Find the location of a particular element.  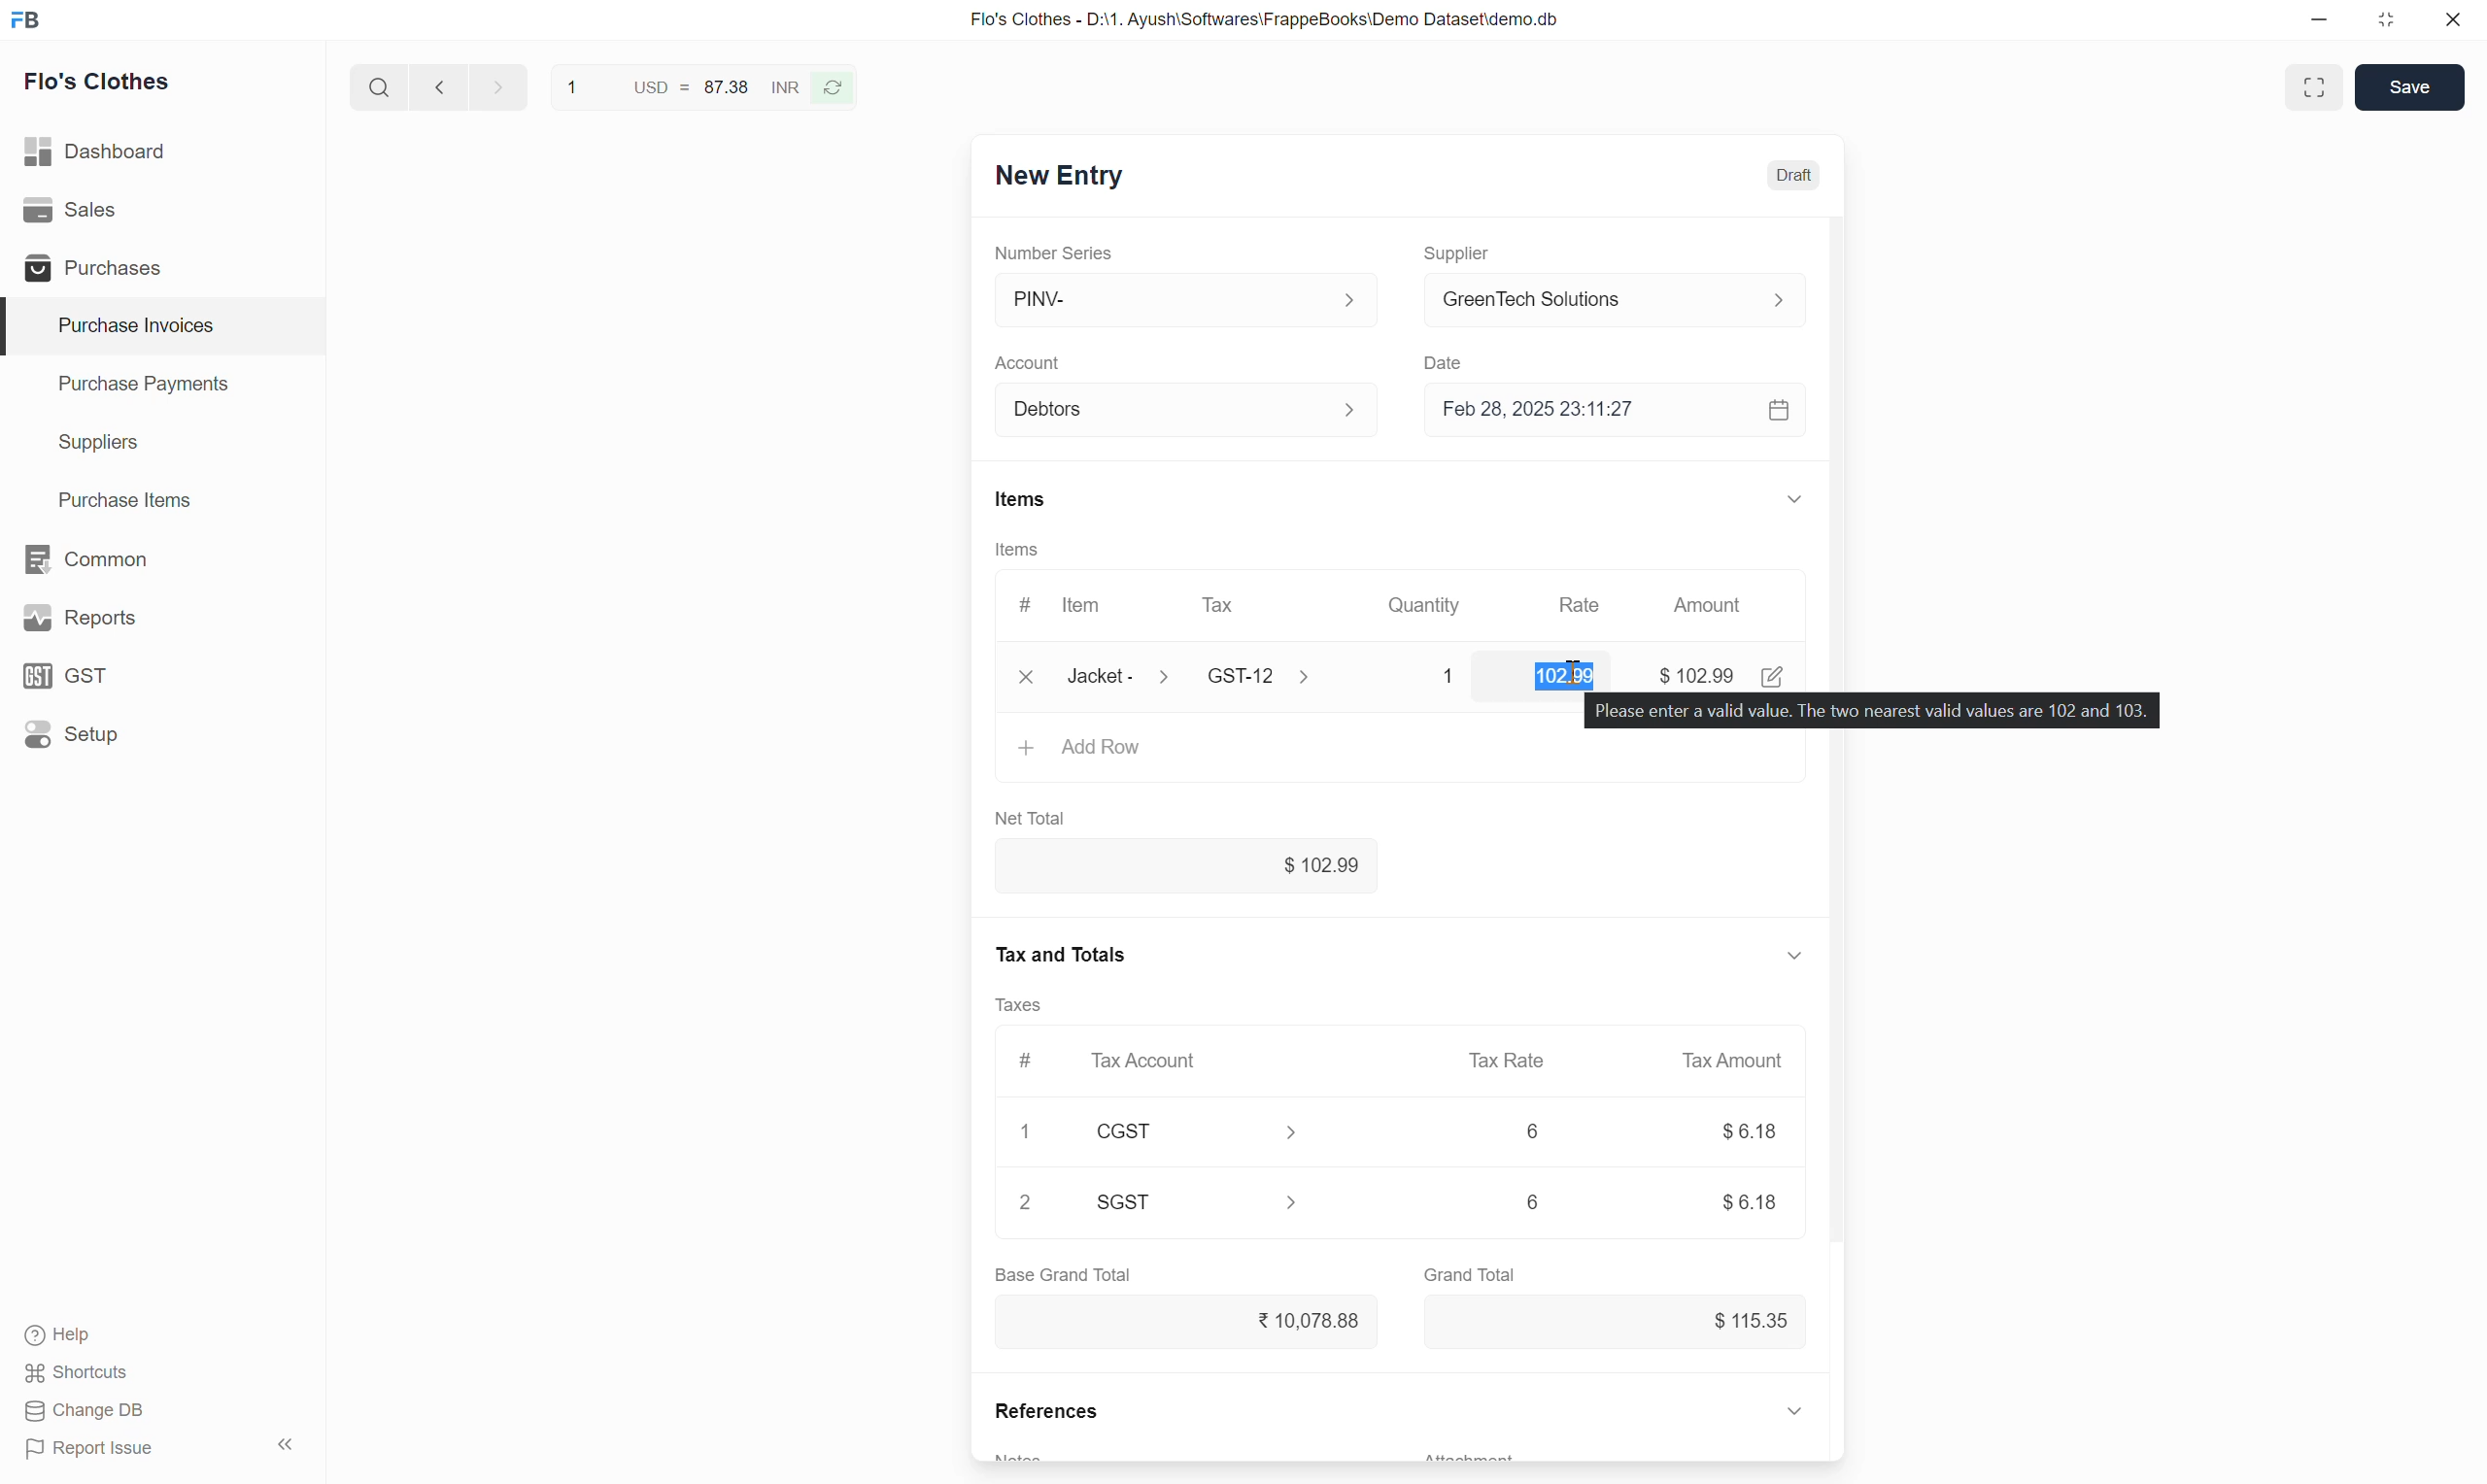

Jacket - is located at coordinates (1123, 676).